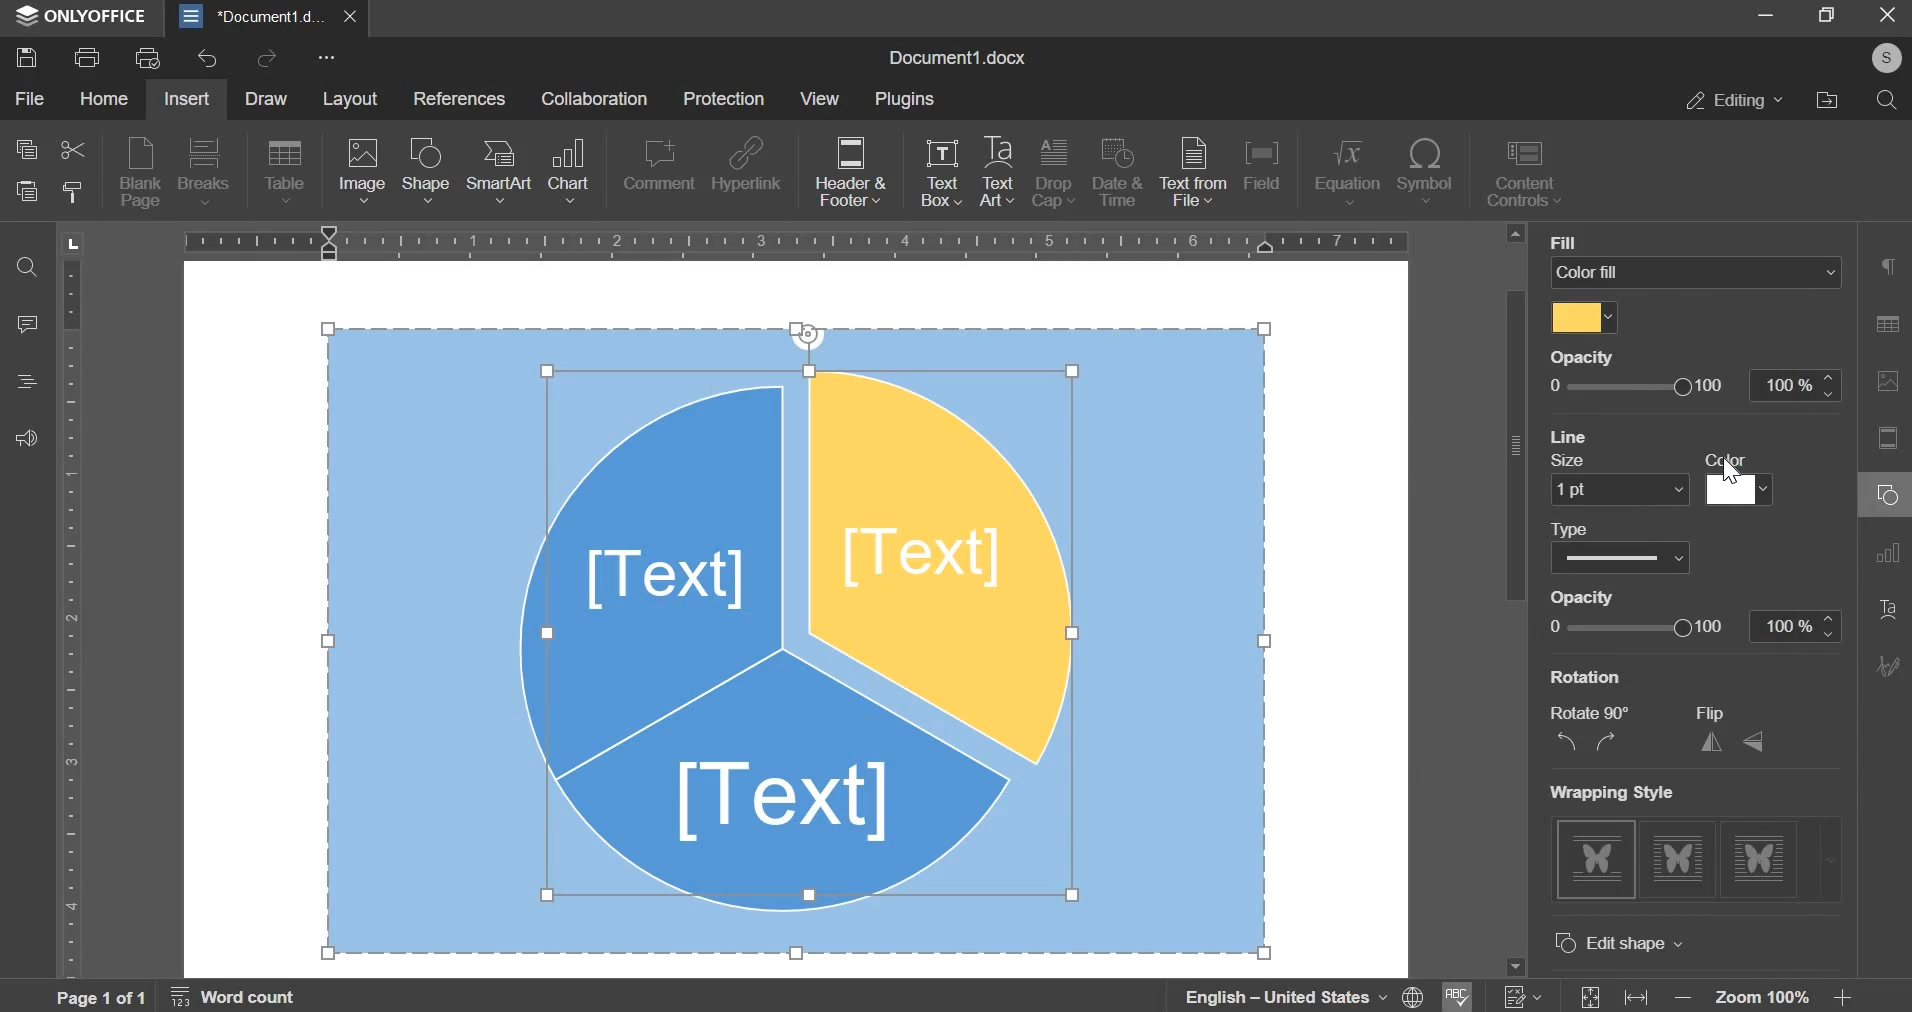 The image size is (1912, 1012). What do you see at coordinates (1054, 176) in the screenshot?
I see `drop cap` at bounding box center [1054, 176].